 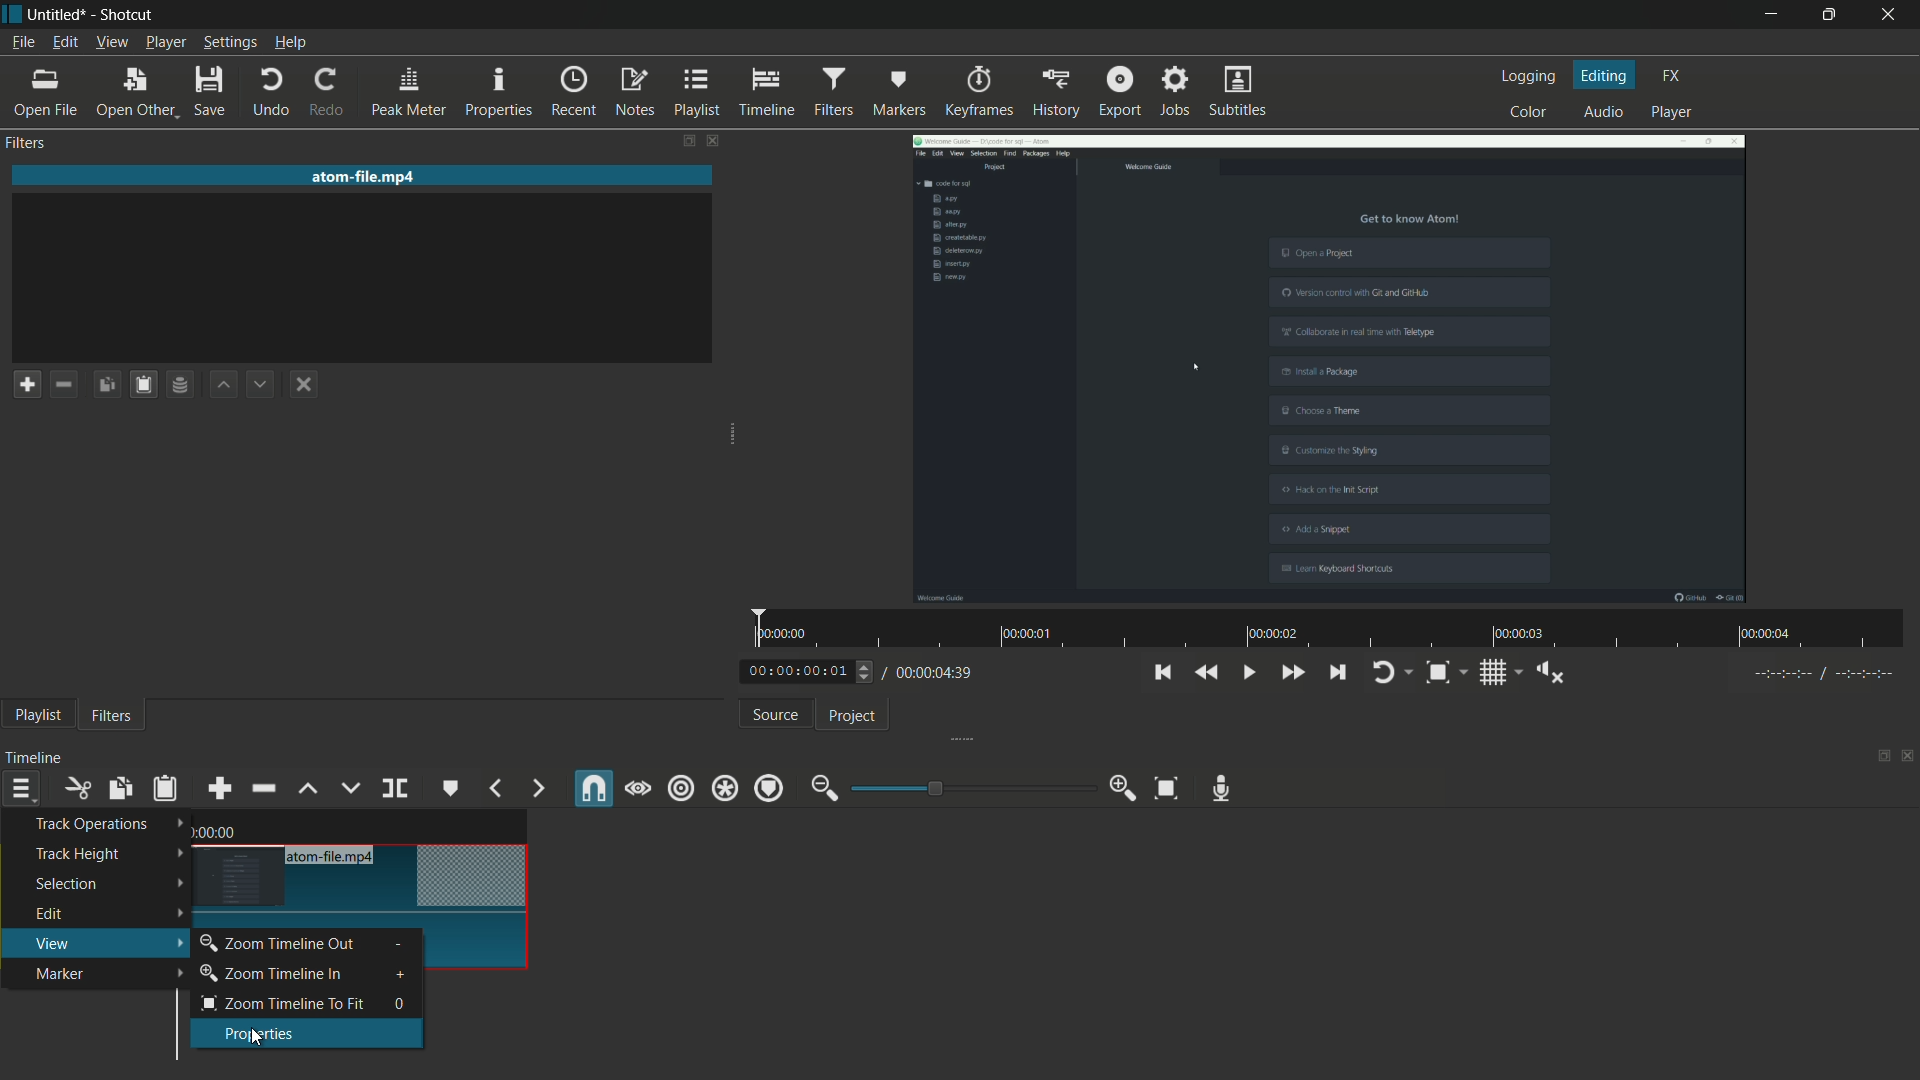 What do you see at coordinates (405, 977) in the screenshot?
I see `+` at bounding box center [405, 977].